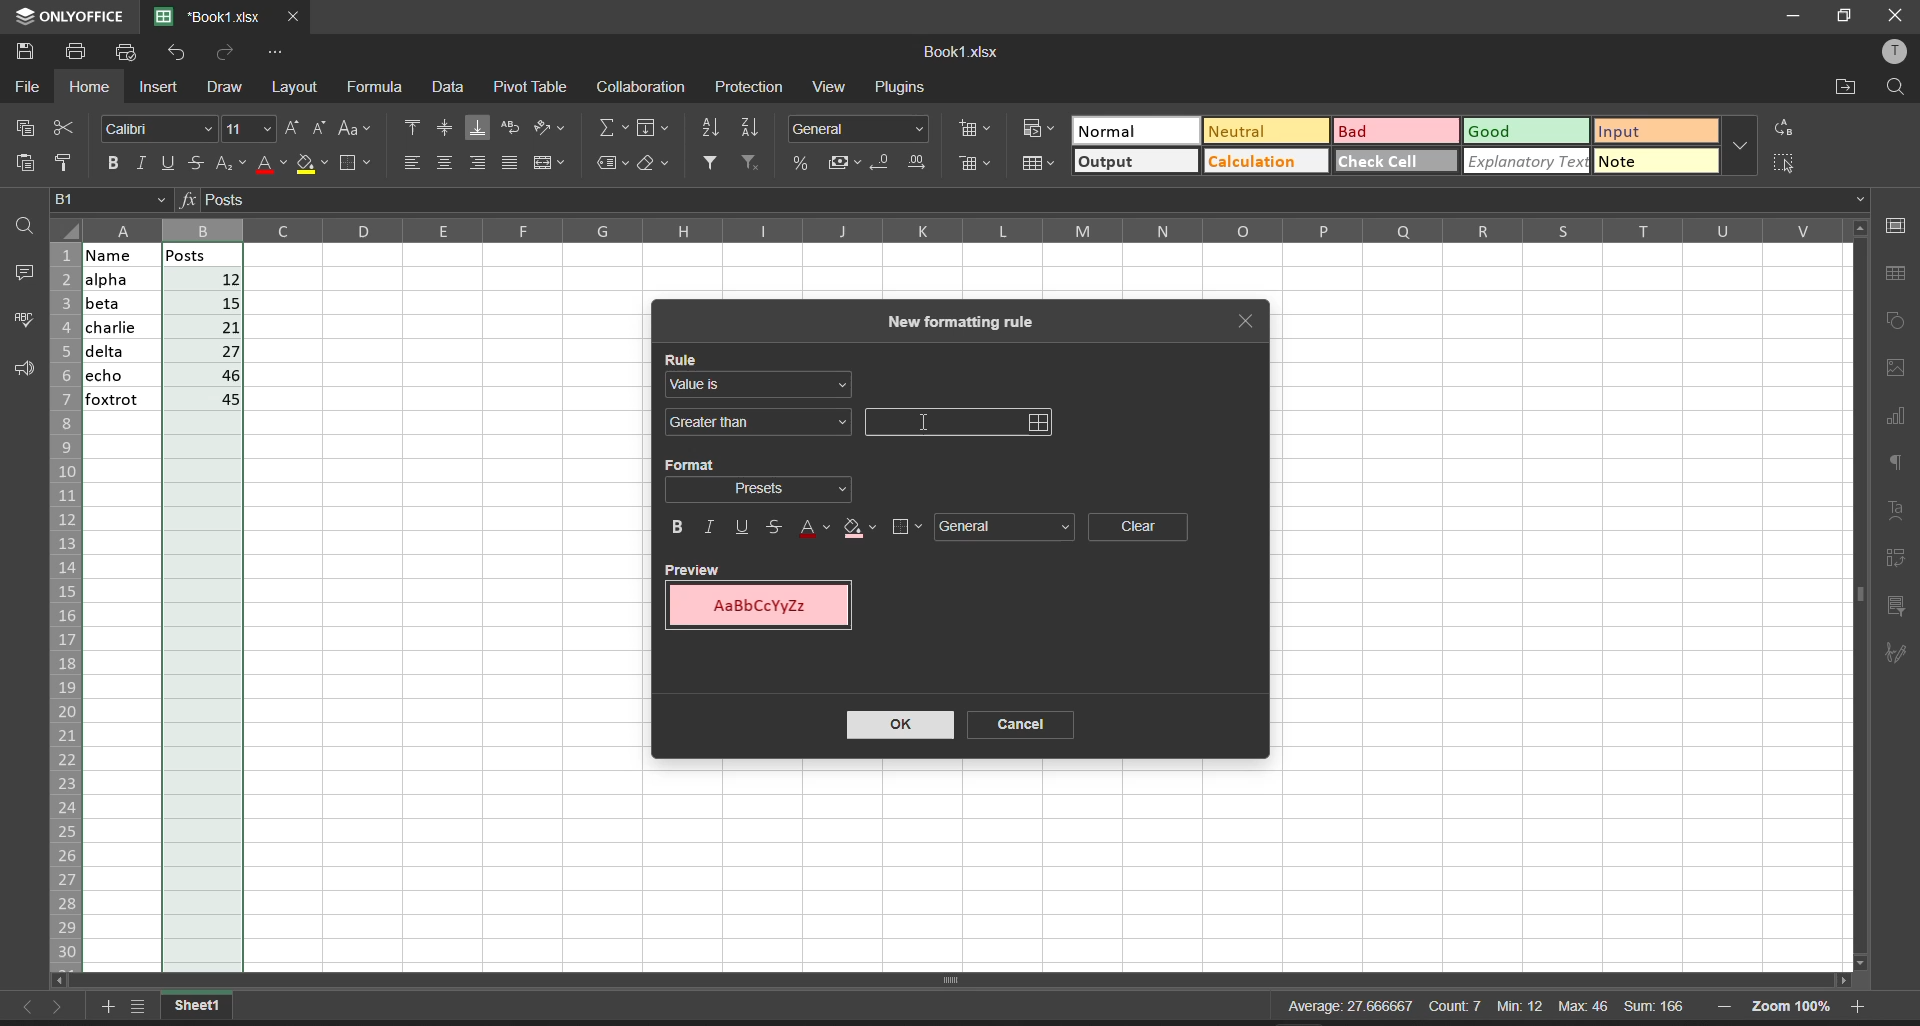  What do you see at coordinates (509, 165) in the screenshot?
I see `justified` at bounding box center [509, 165].